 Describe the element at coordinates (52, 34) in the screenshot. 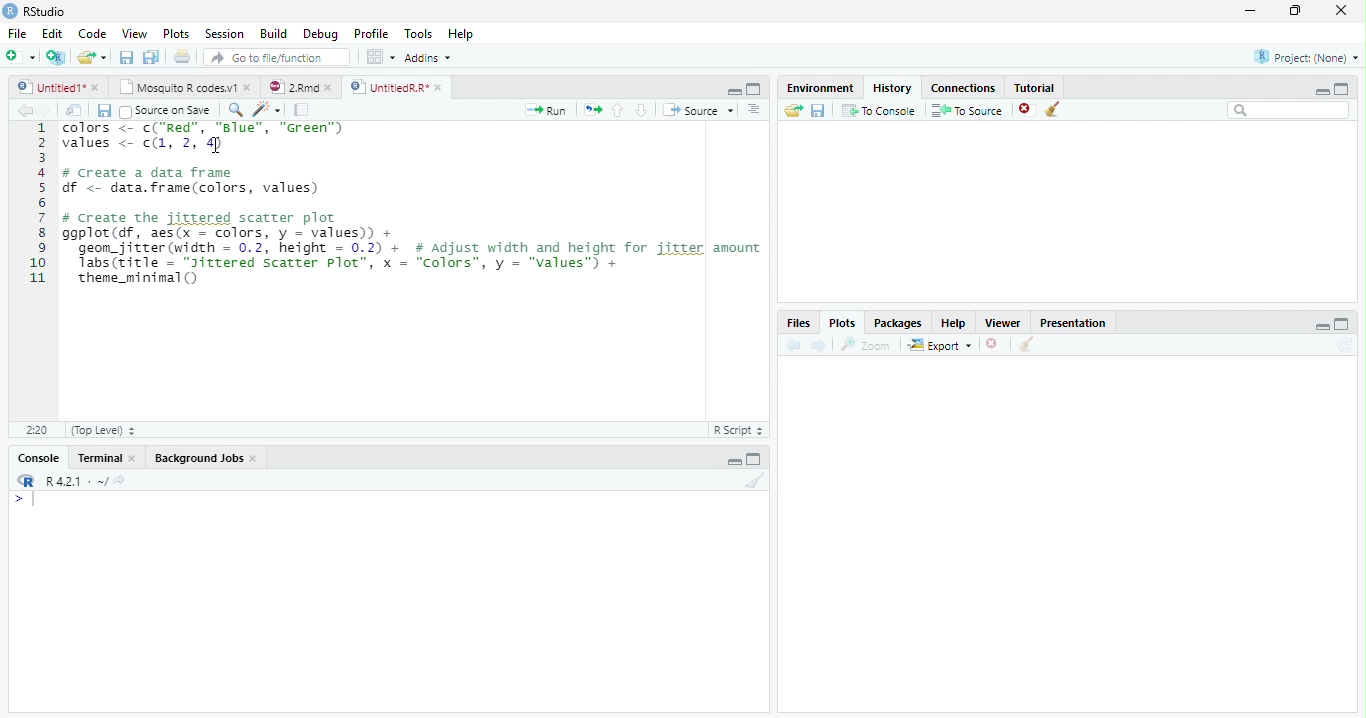

I see `Edit` at that location.